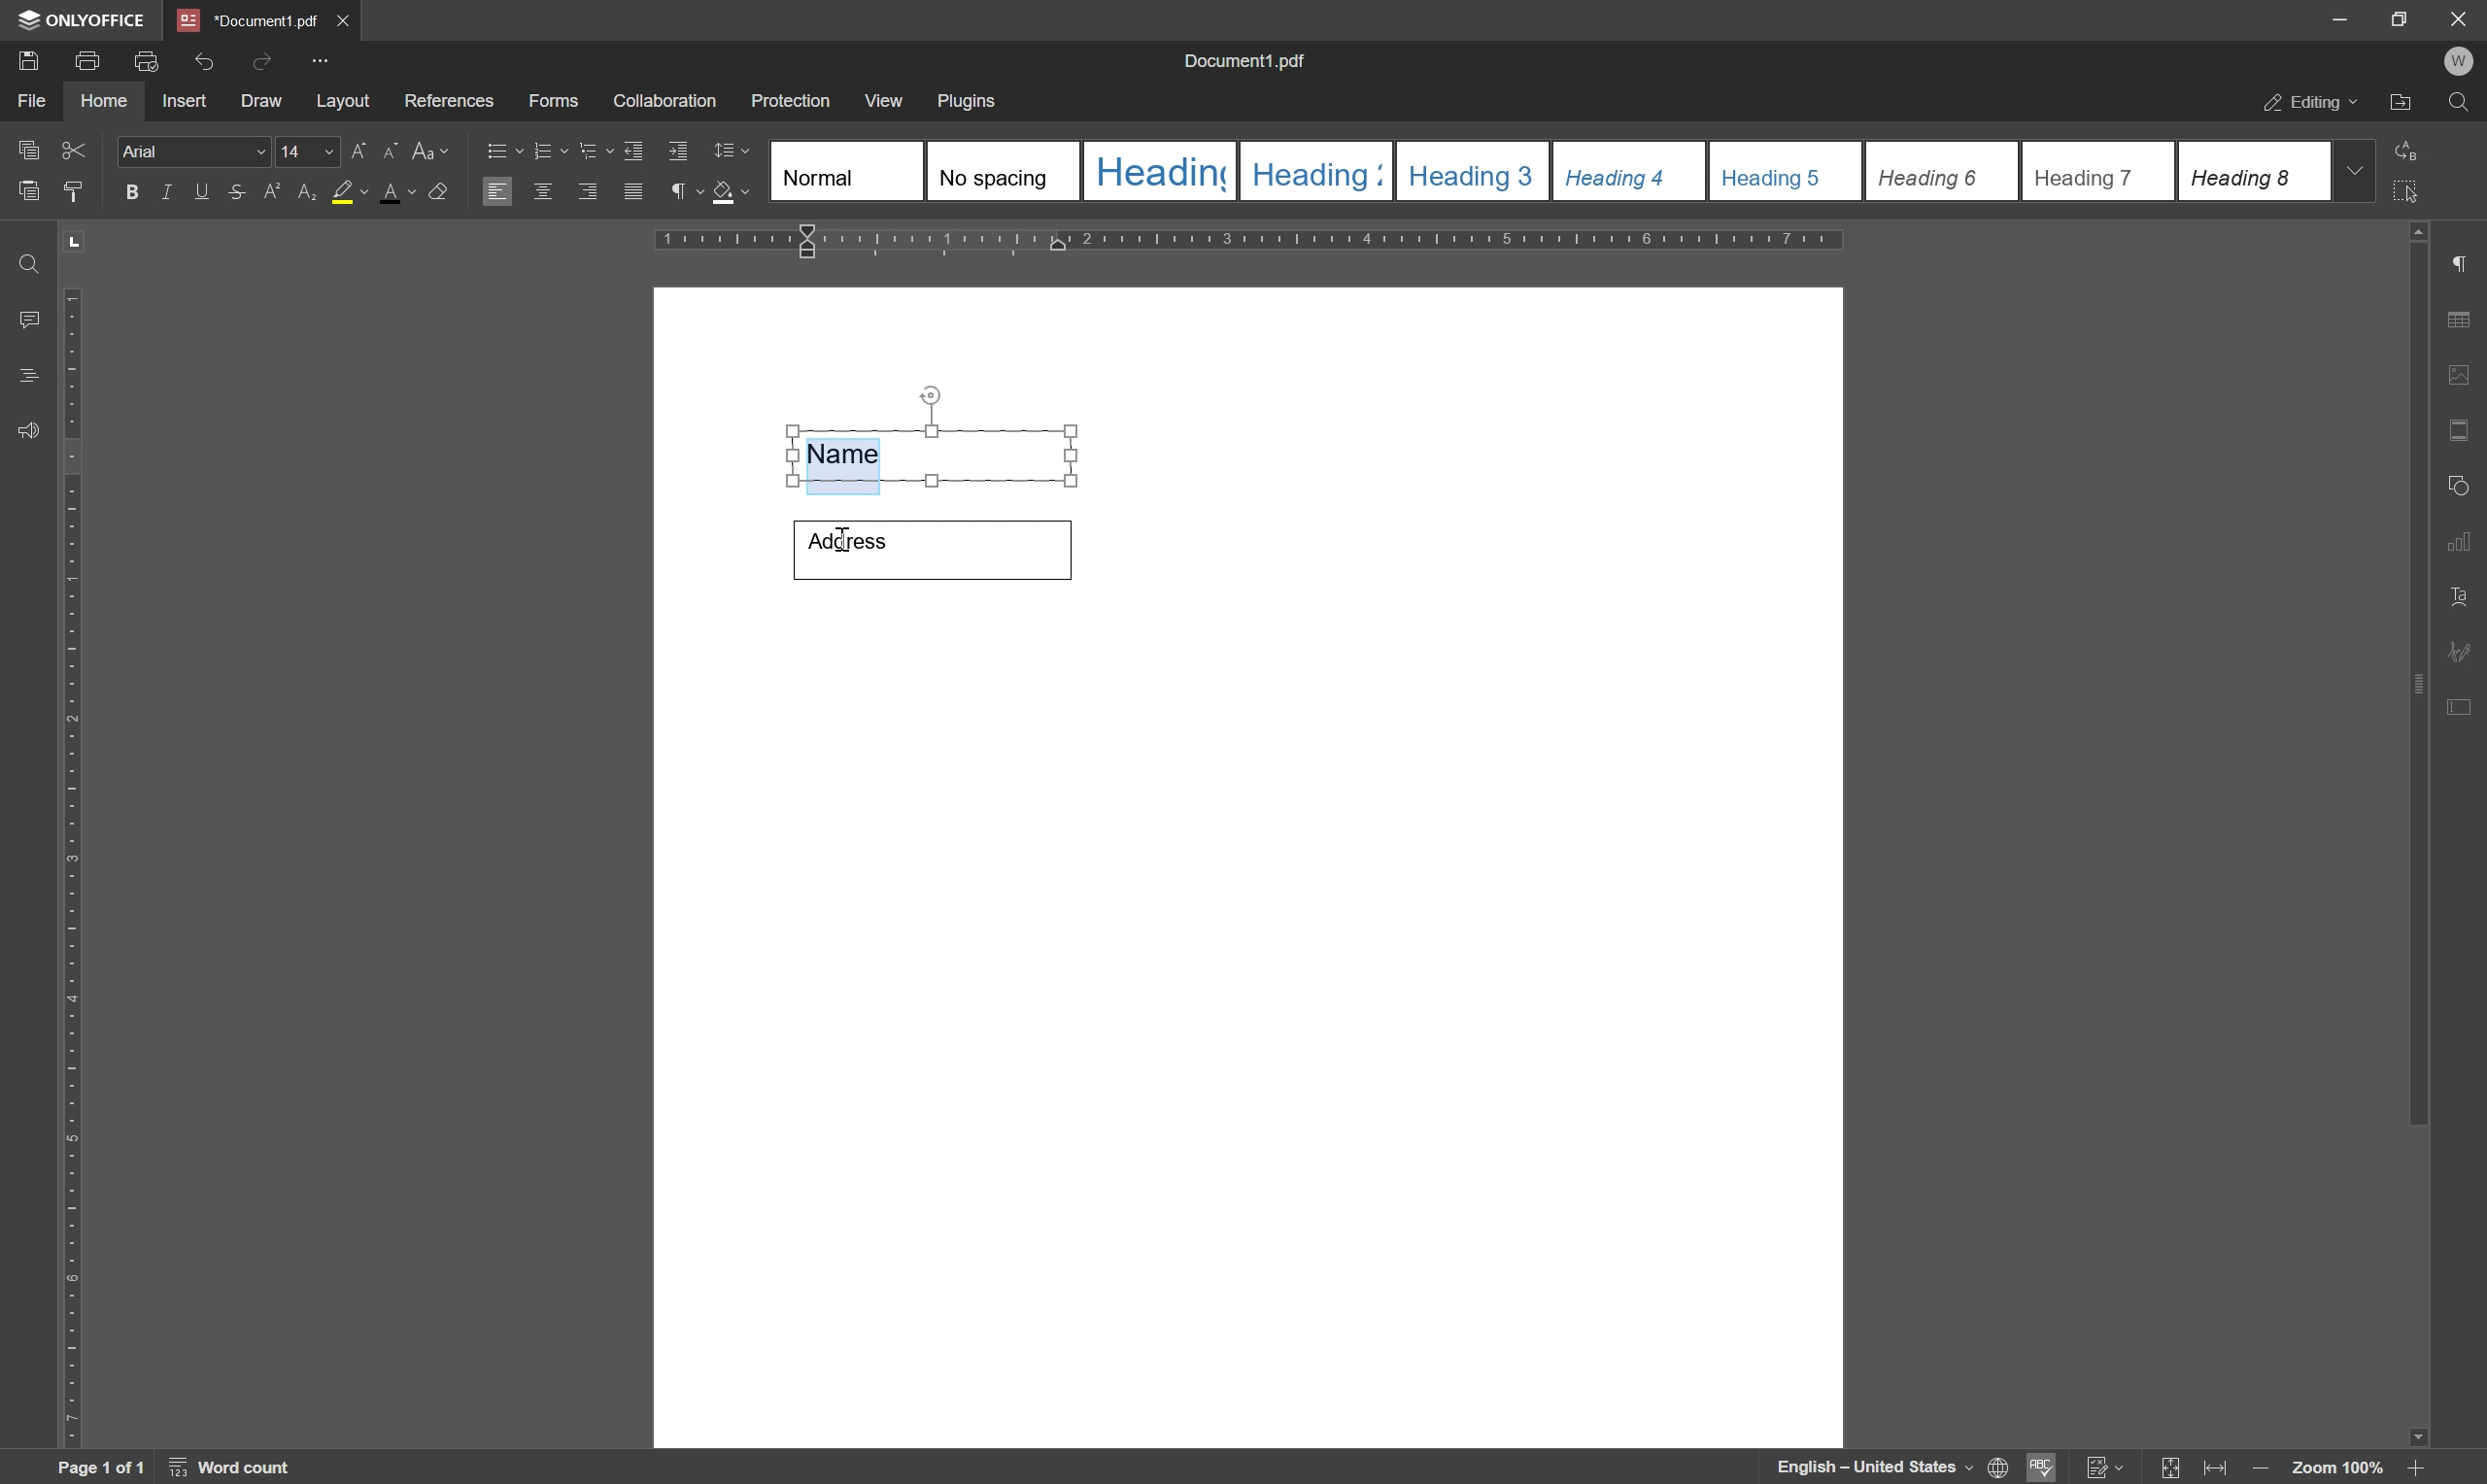  What do you see at coordinates (104, 101) in the screenshot?
I see `home` at bounding box center [104, 101].